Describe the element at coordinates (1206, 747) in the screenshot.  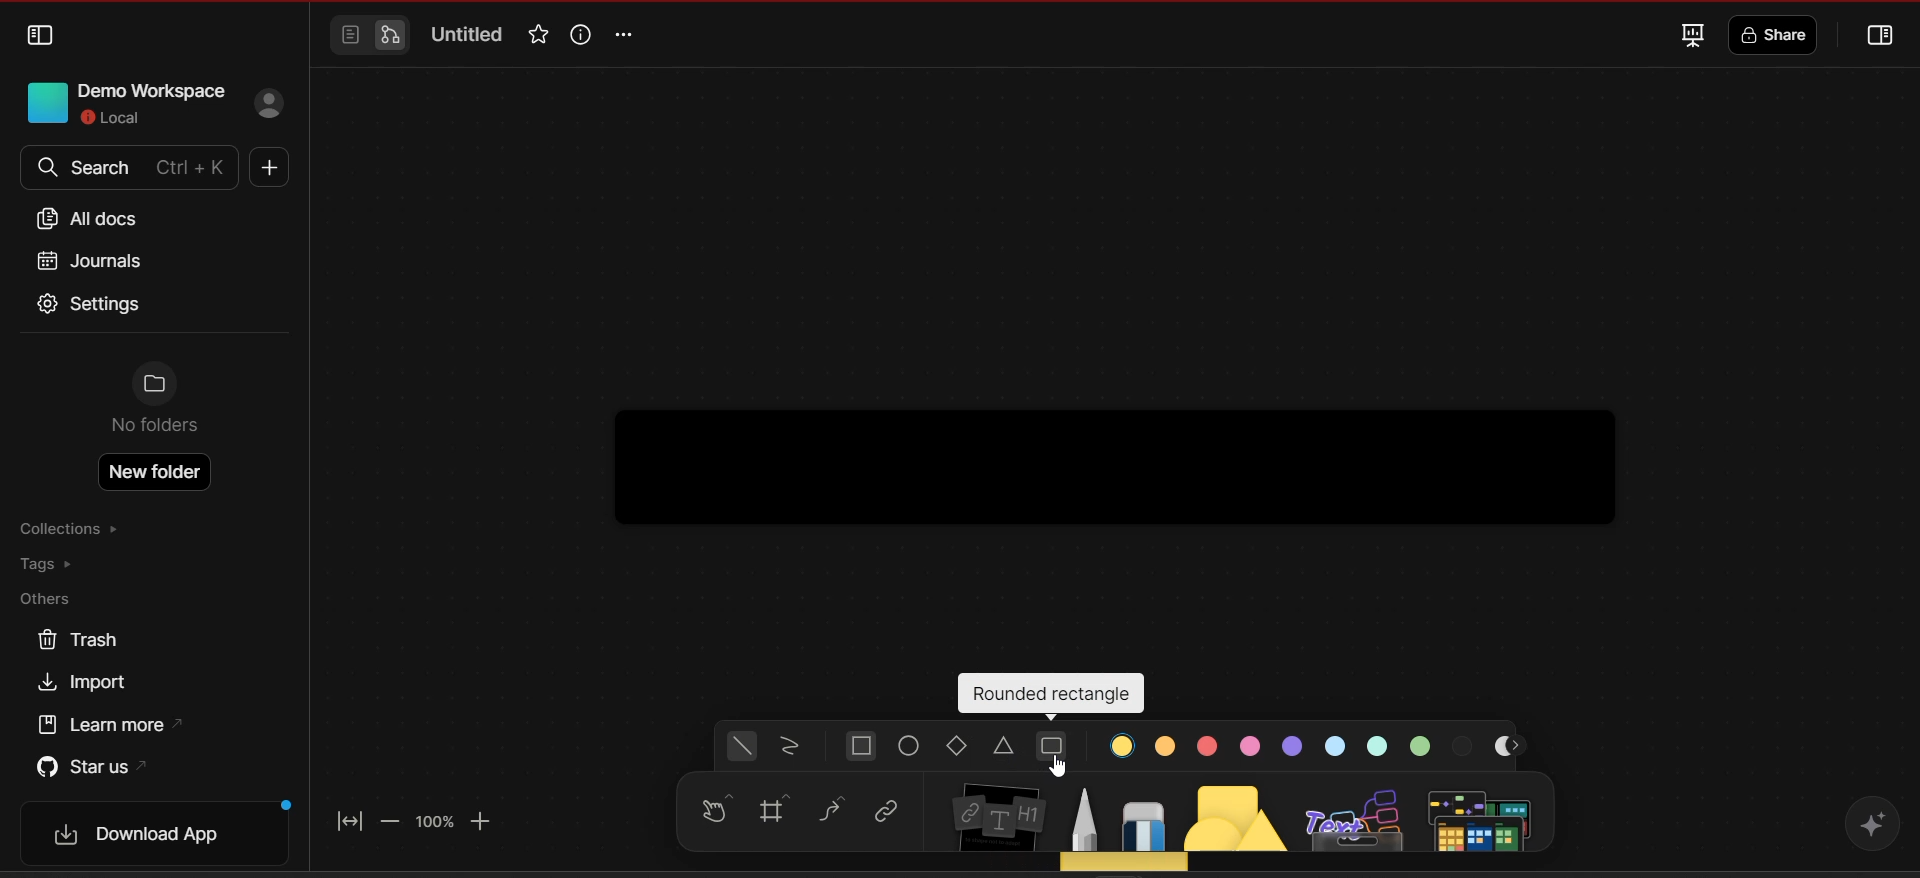
I see `color 3` at that location.